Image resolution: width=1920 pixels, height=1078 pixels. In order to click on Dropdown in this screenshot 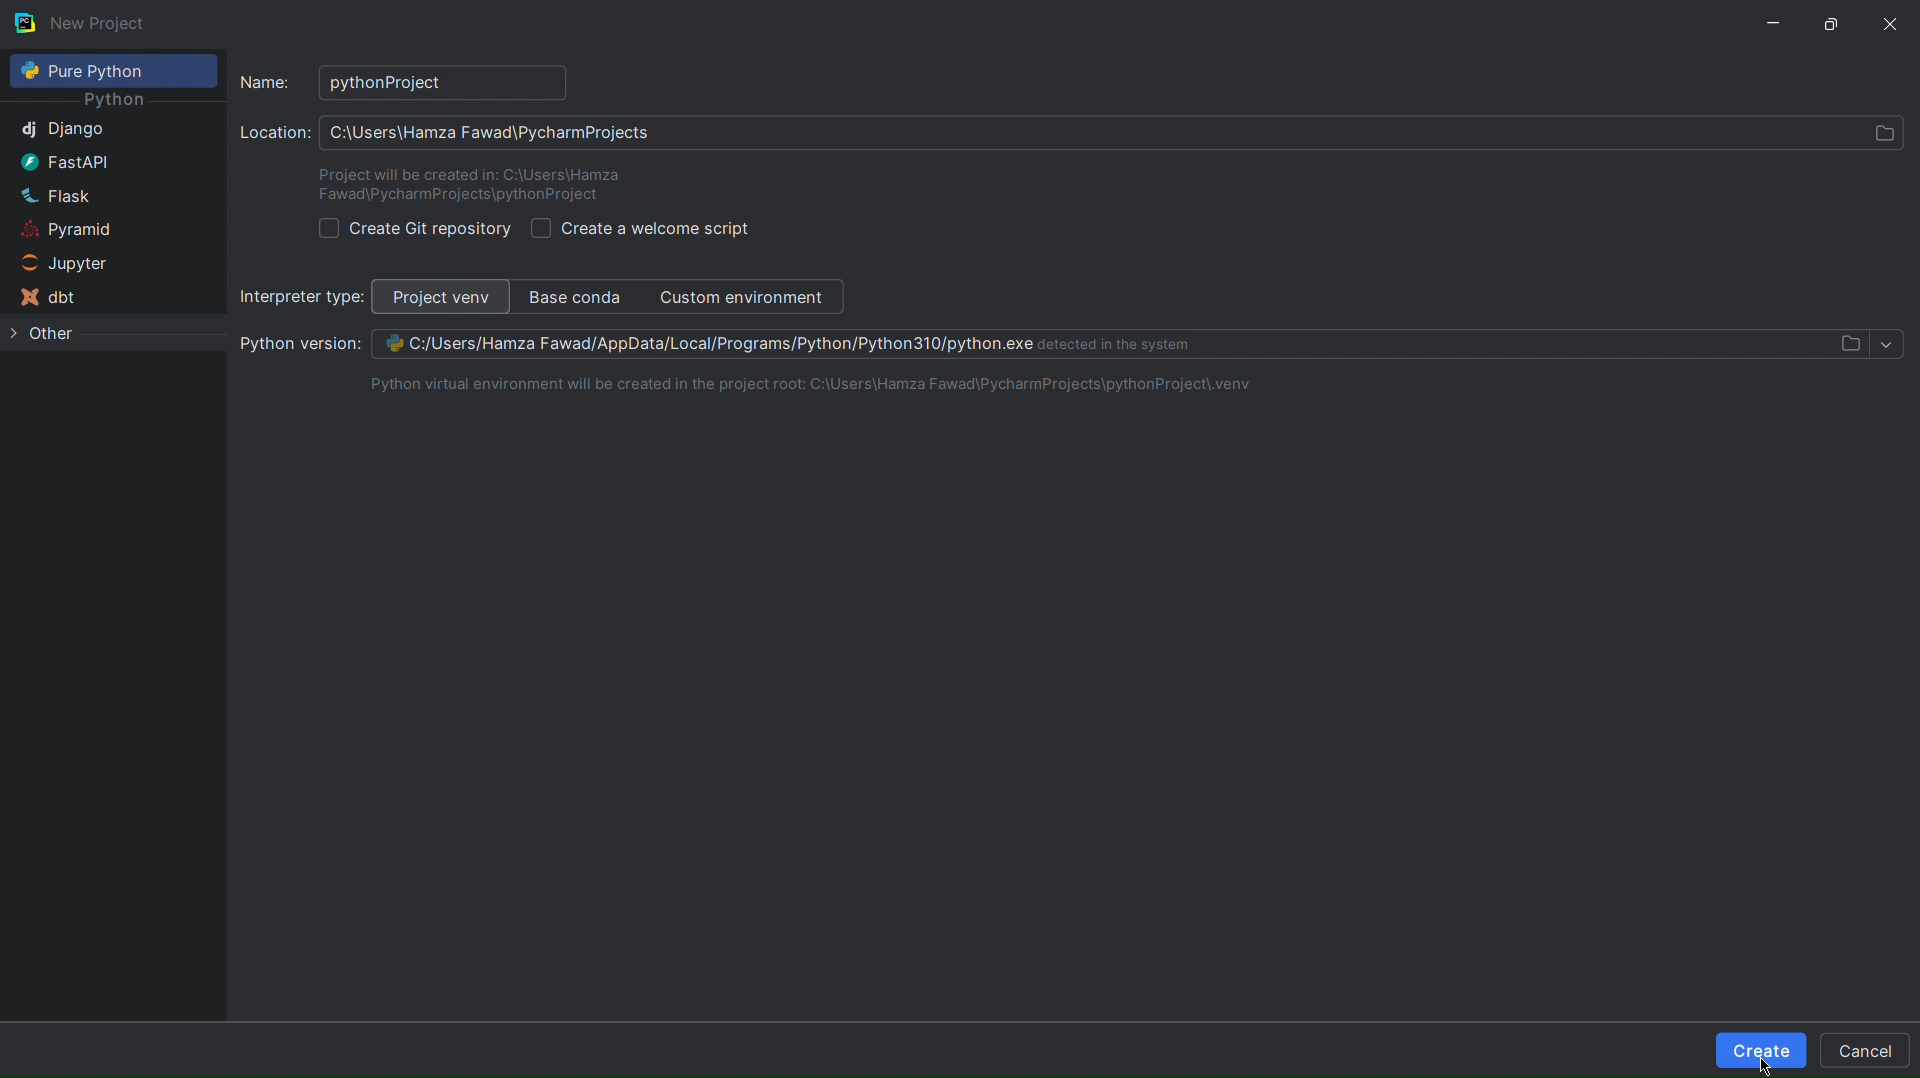, I will do `click(1887, 344)`.